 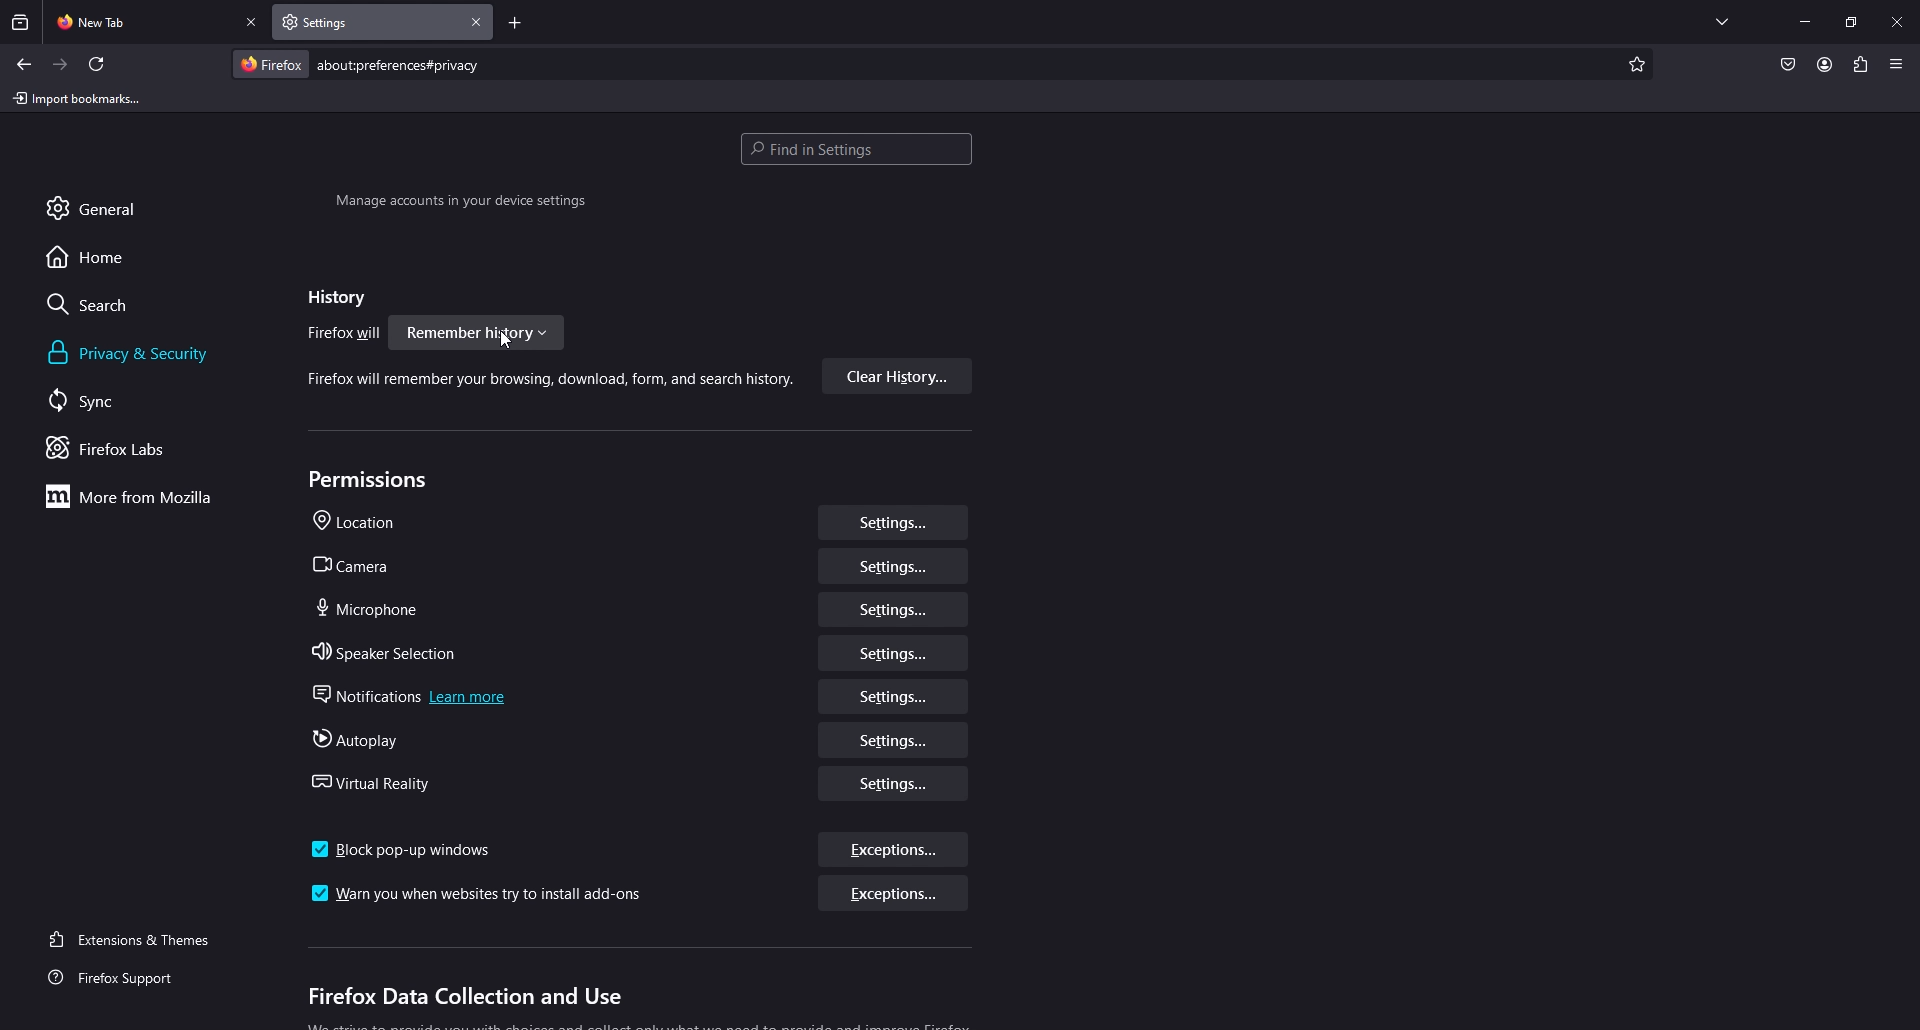 I want to click on profile, so click(x=1824, y=64).